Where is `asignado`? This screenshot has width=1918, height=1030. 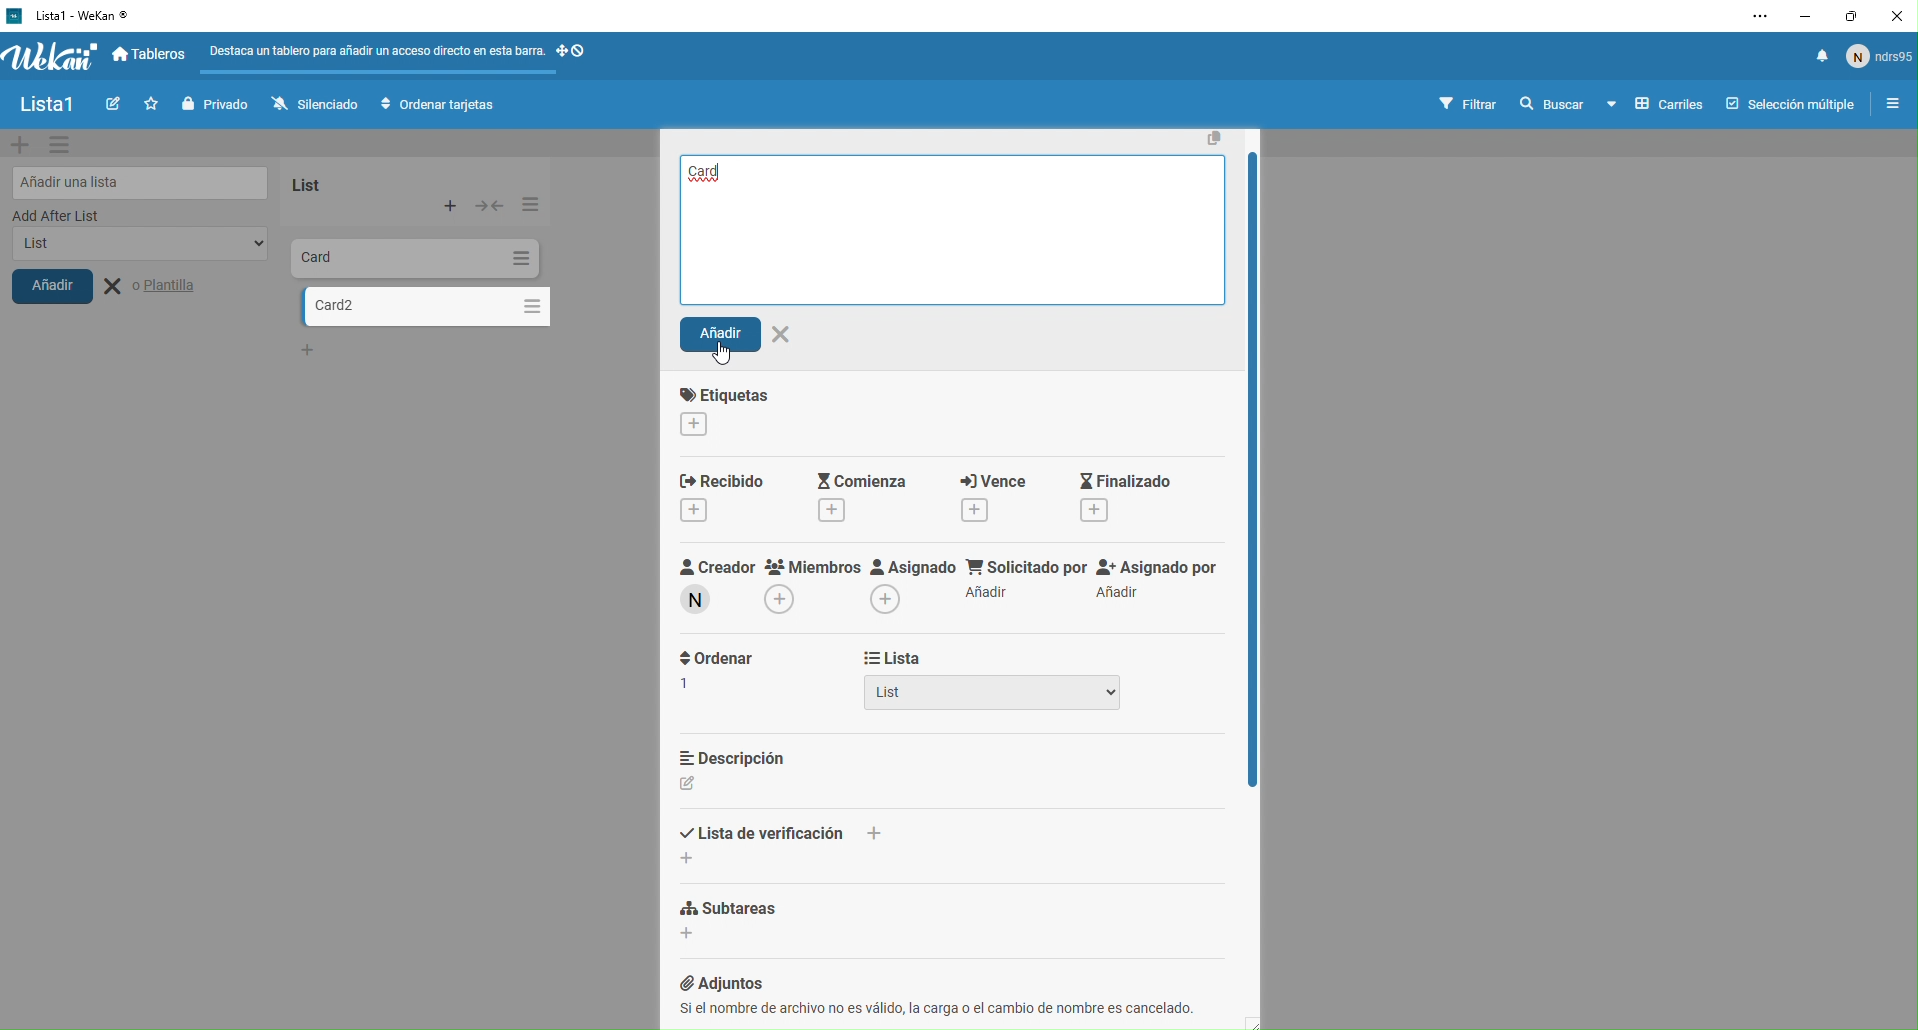
asignado is located at coordinates (909, 577).